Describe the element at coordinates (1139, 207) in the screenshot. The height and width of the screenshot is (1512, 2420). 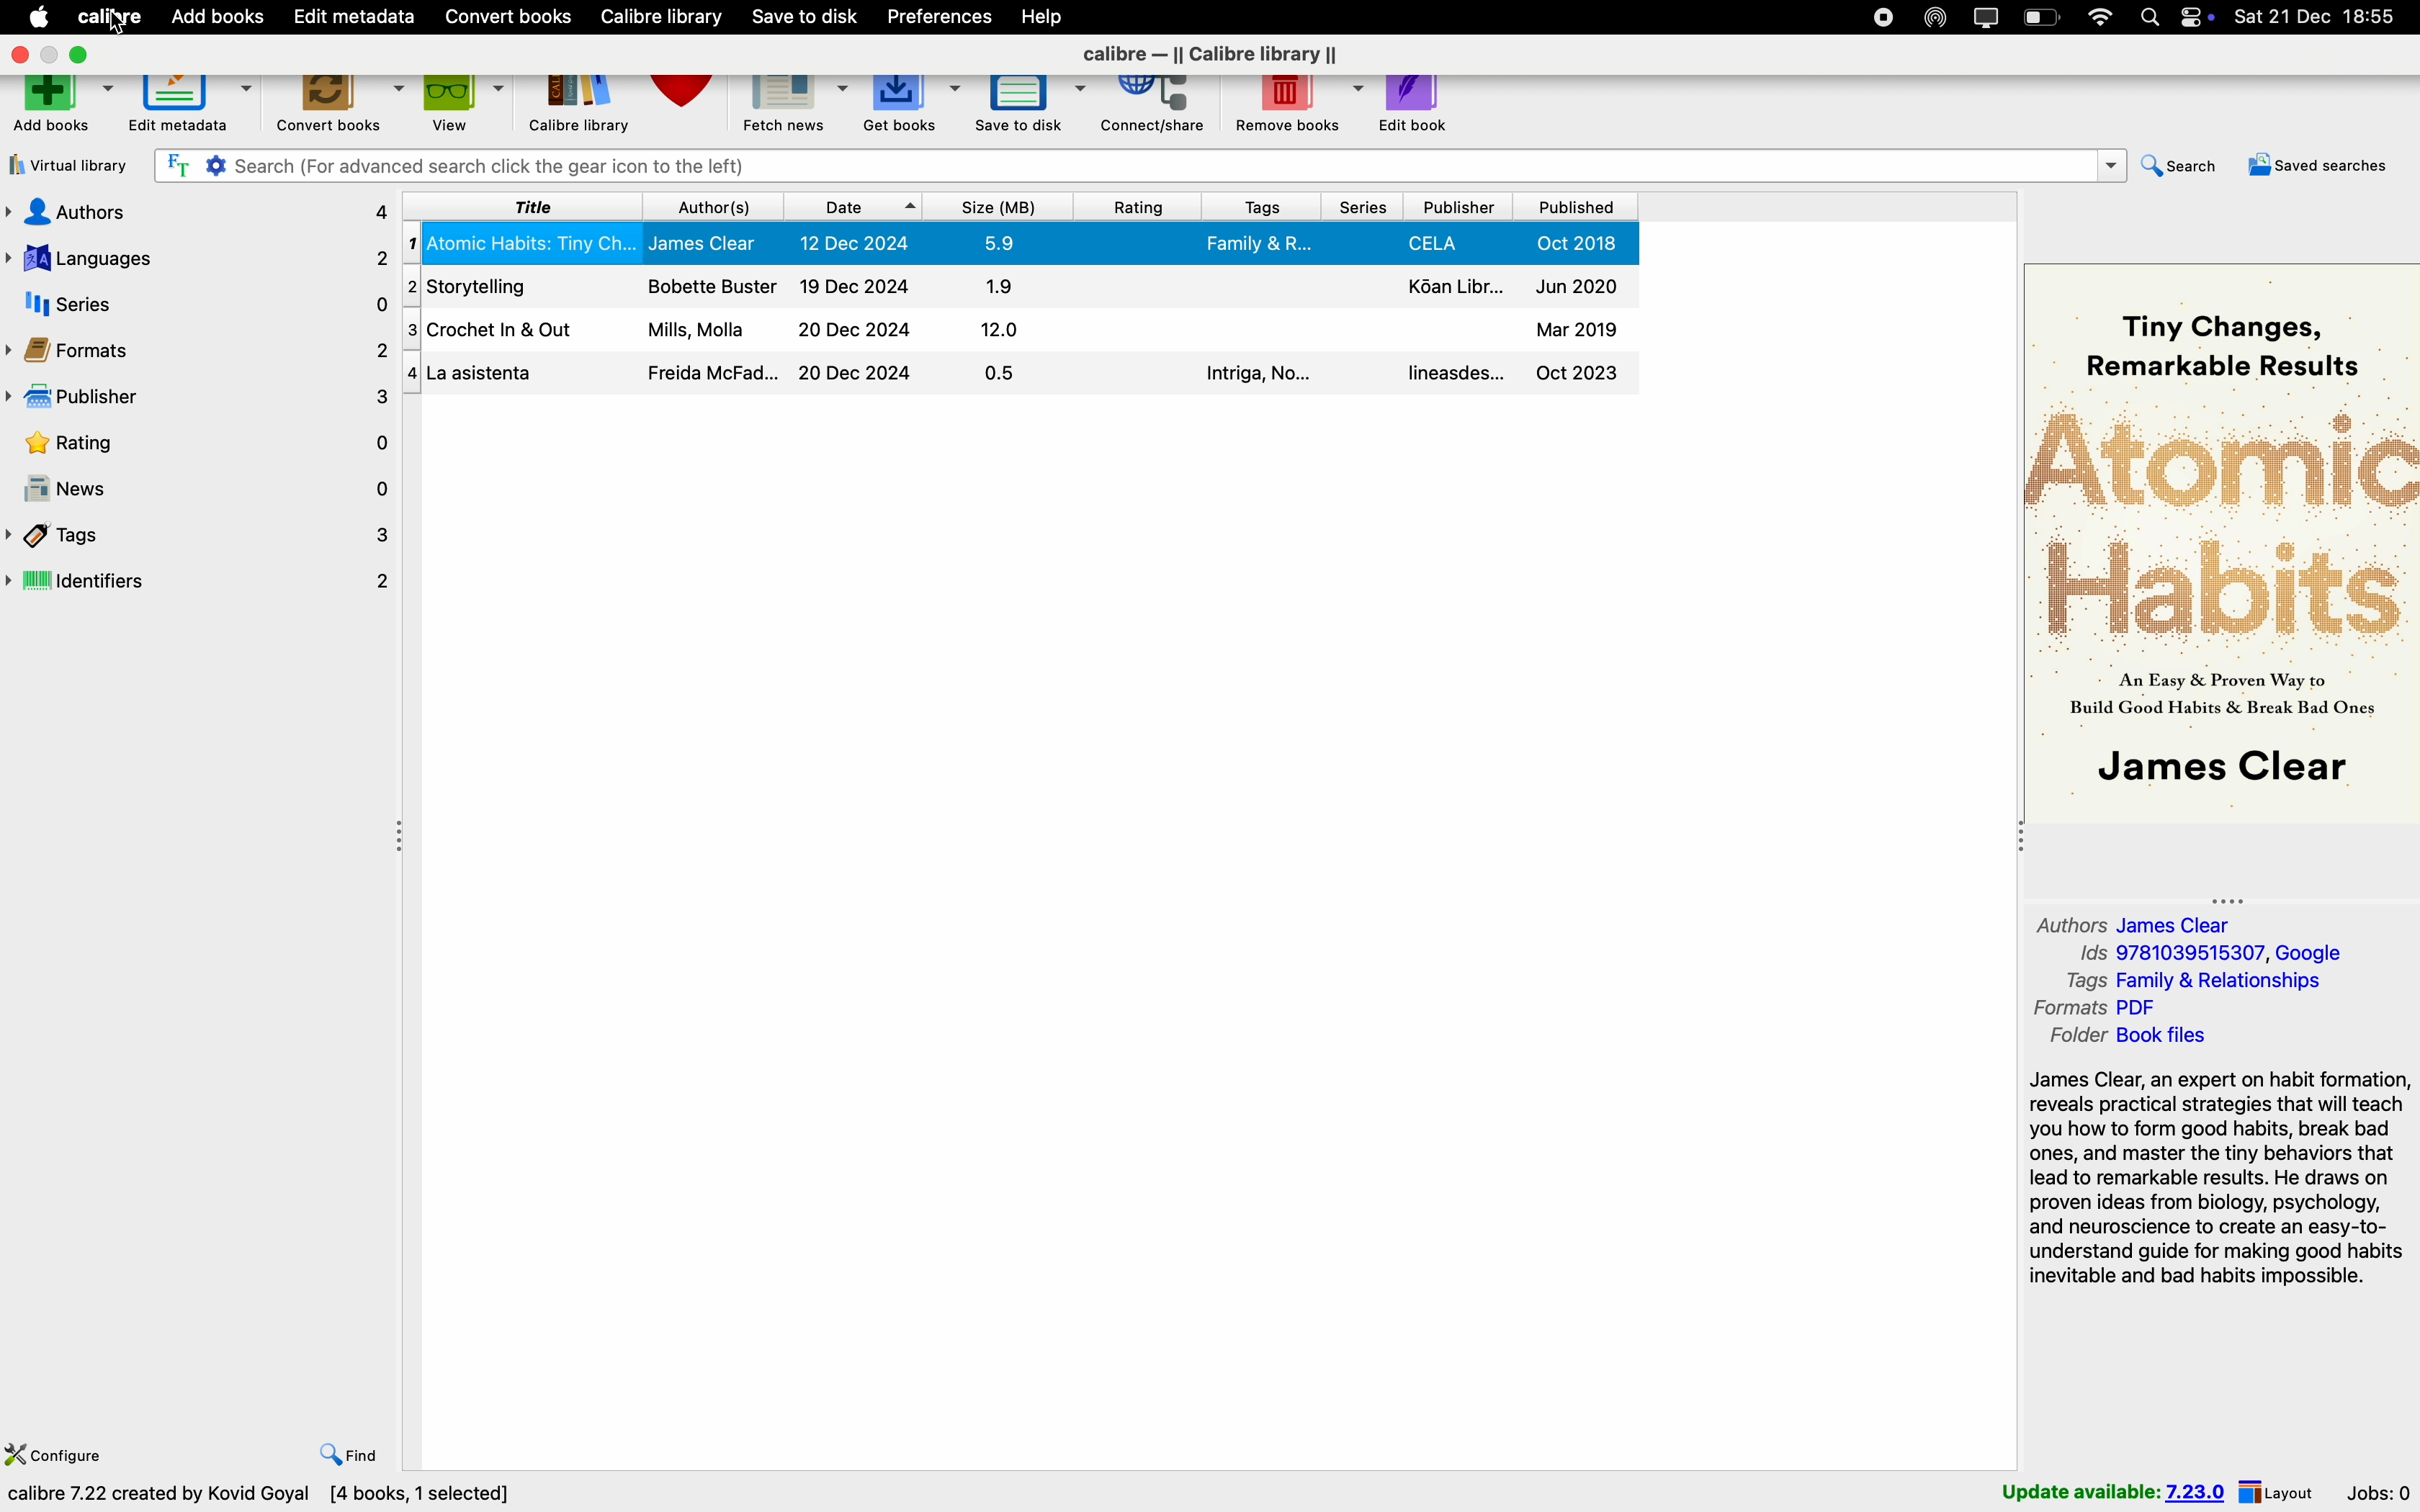
I see `rating` at that location.